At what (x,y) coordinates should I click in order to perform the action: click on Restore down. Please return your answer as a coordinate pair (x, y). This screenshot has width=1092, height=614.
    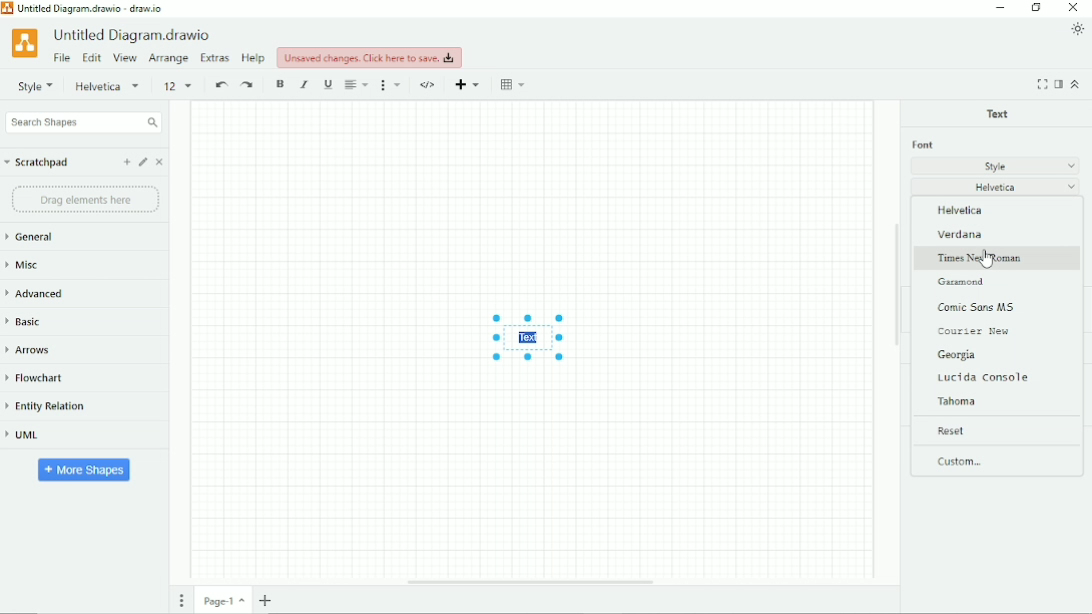
    Looking at the image, I should click on (1036, 7).